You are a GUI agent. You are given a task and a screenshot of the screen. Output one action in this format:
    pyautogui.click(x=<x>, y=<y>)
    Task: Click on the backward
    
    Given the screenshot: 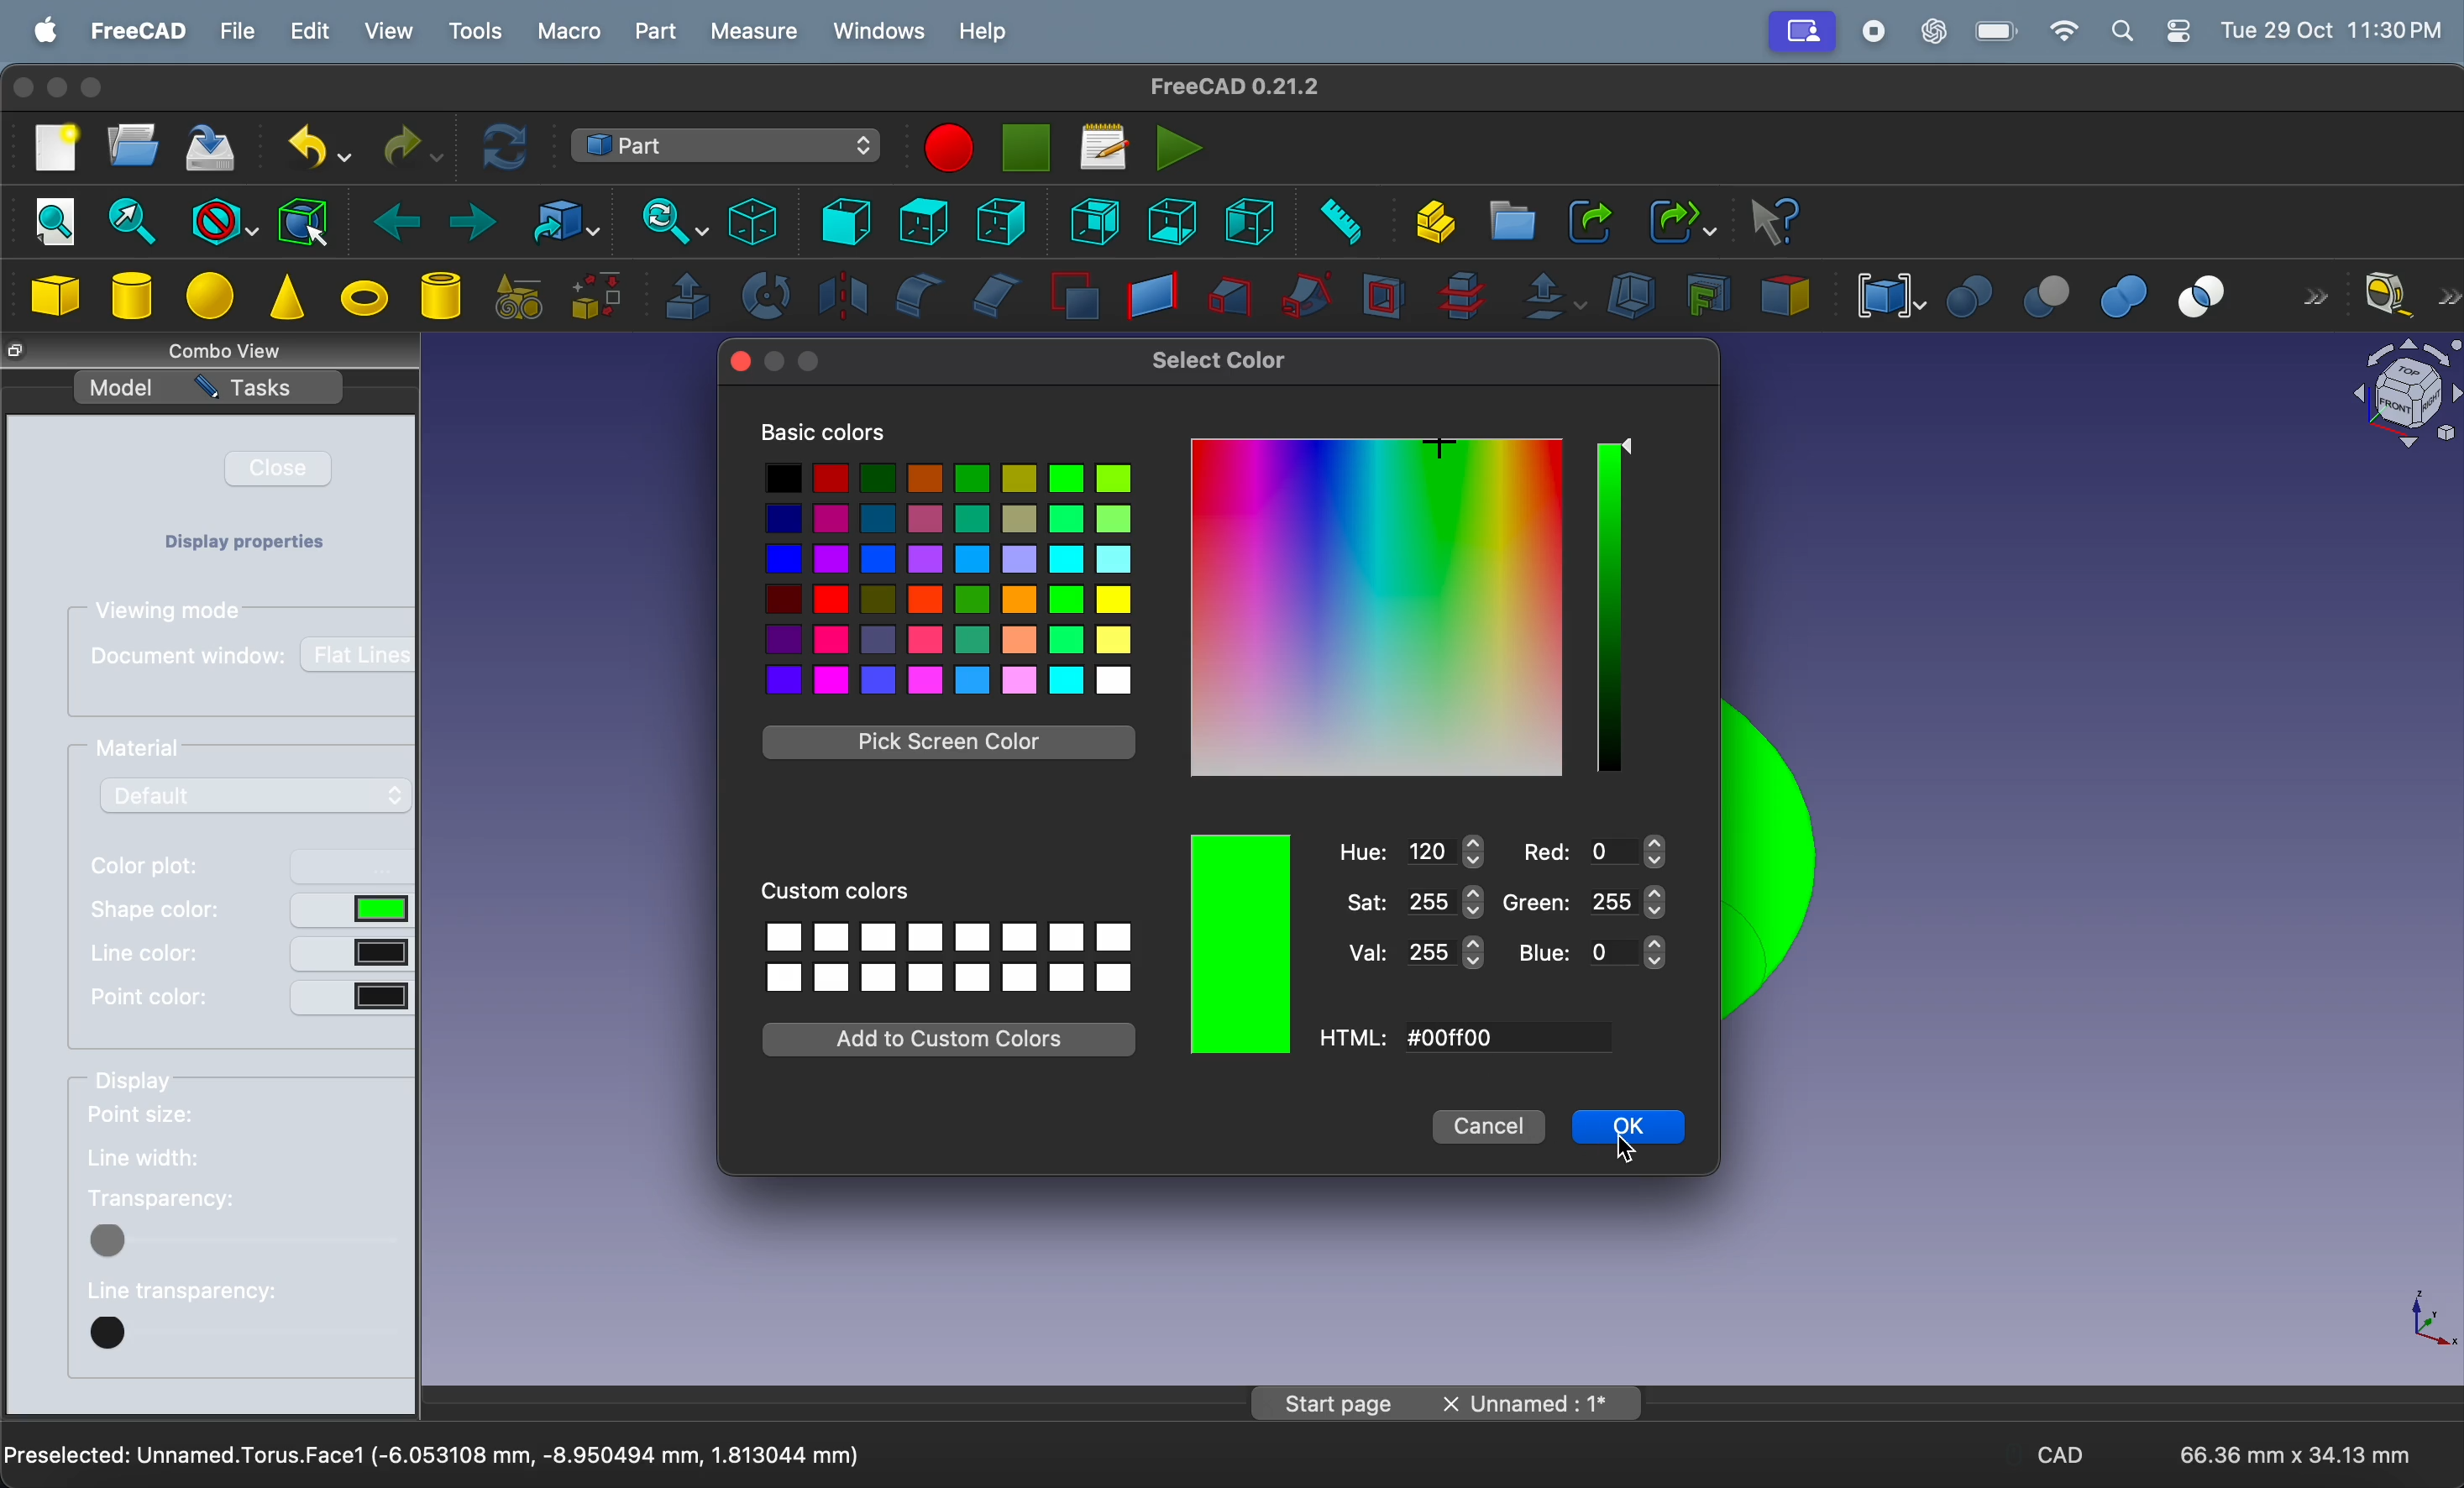 What is the action you would take?
    pyautogui.click(x=386, y=219)
    